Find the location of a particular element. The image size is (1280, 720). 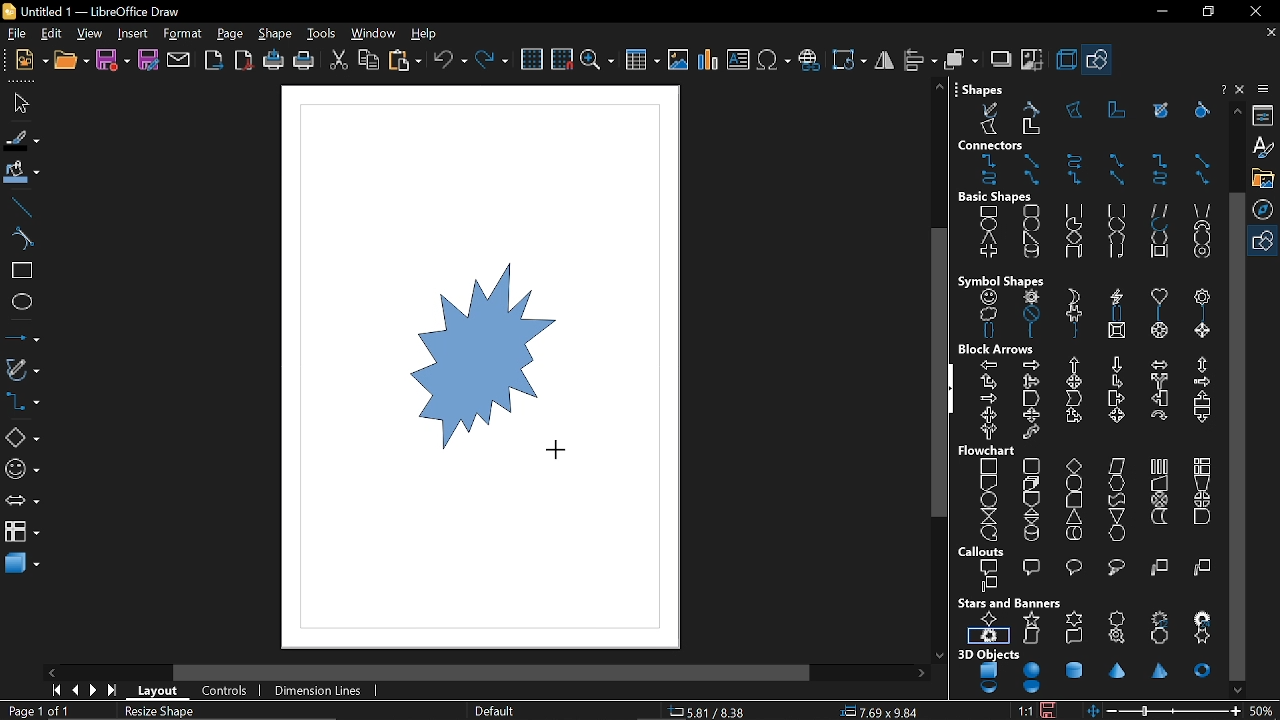

3d objects is located at coordinates (1086, 673).